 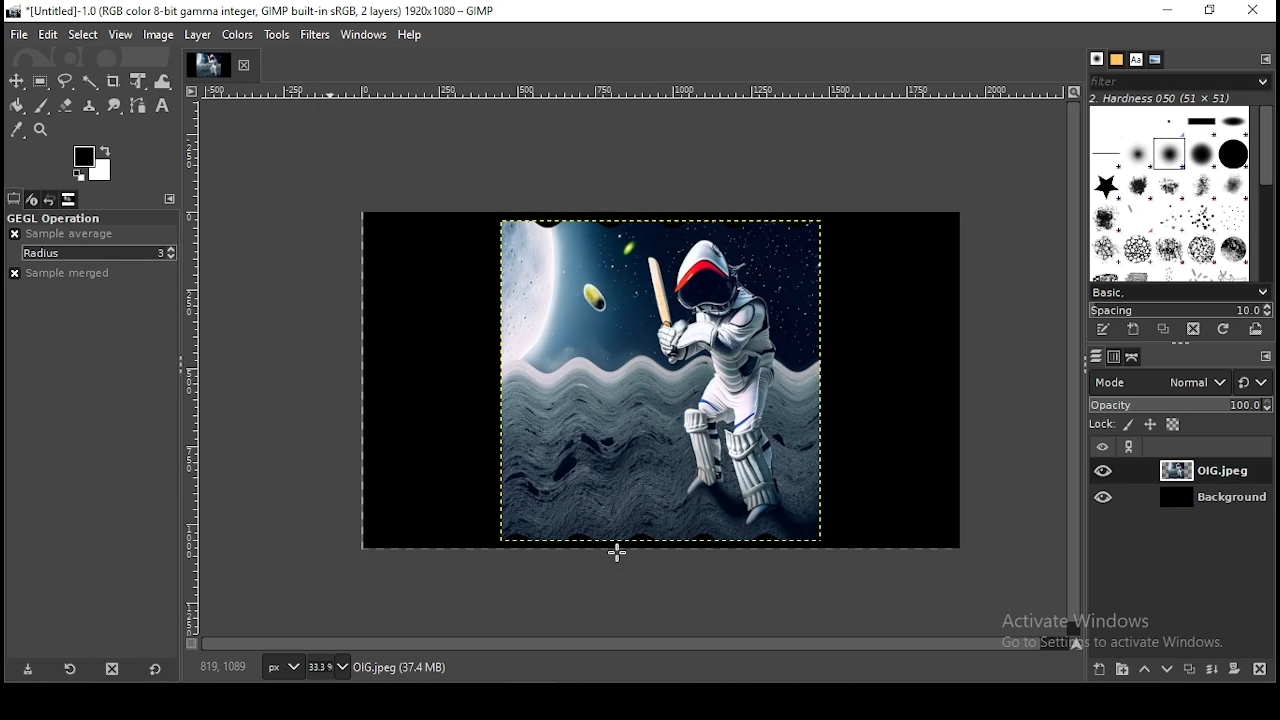 What do you see at coordinates (1117, 60) in the screenshot?
I see `patters` at bounding box center [1117, 60].